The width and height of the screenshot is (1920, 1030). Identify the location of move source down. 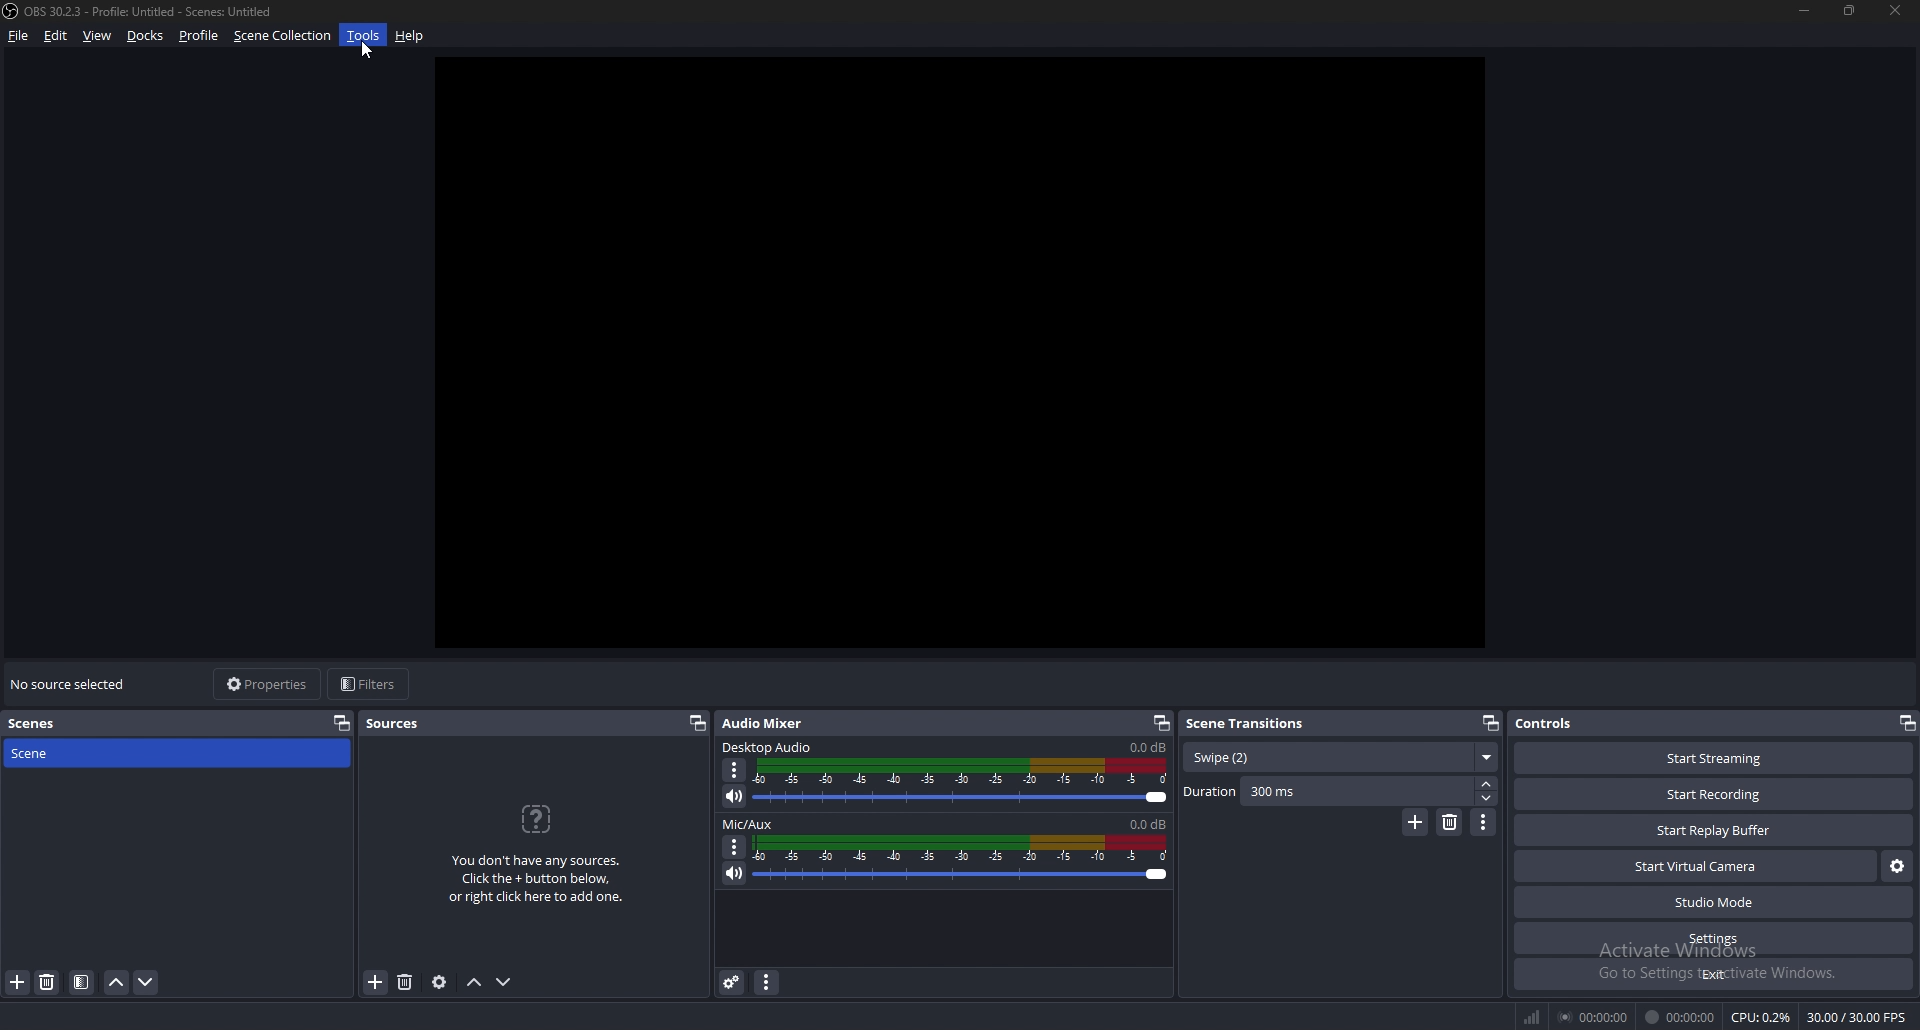
(504, 983).